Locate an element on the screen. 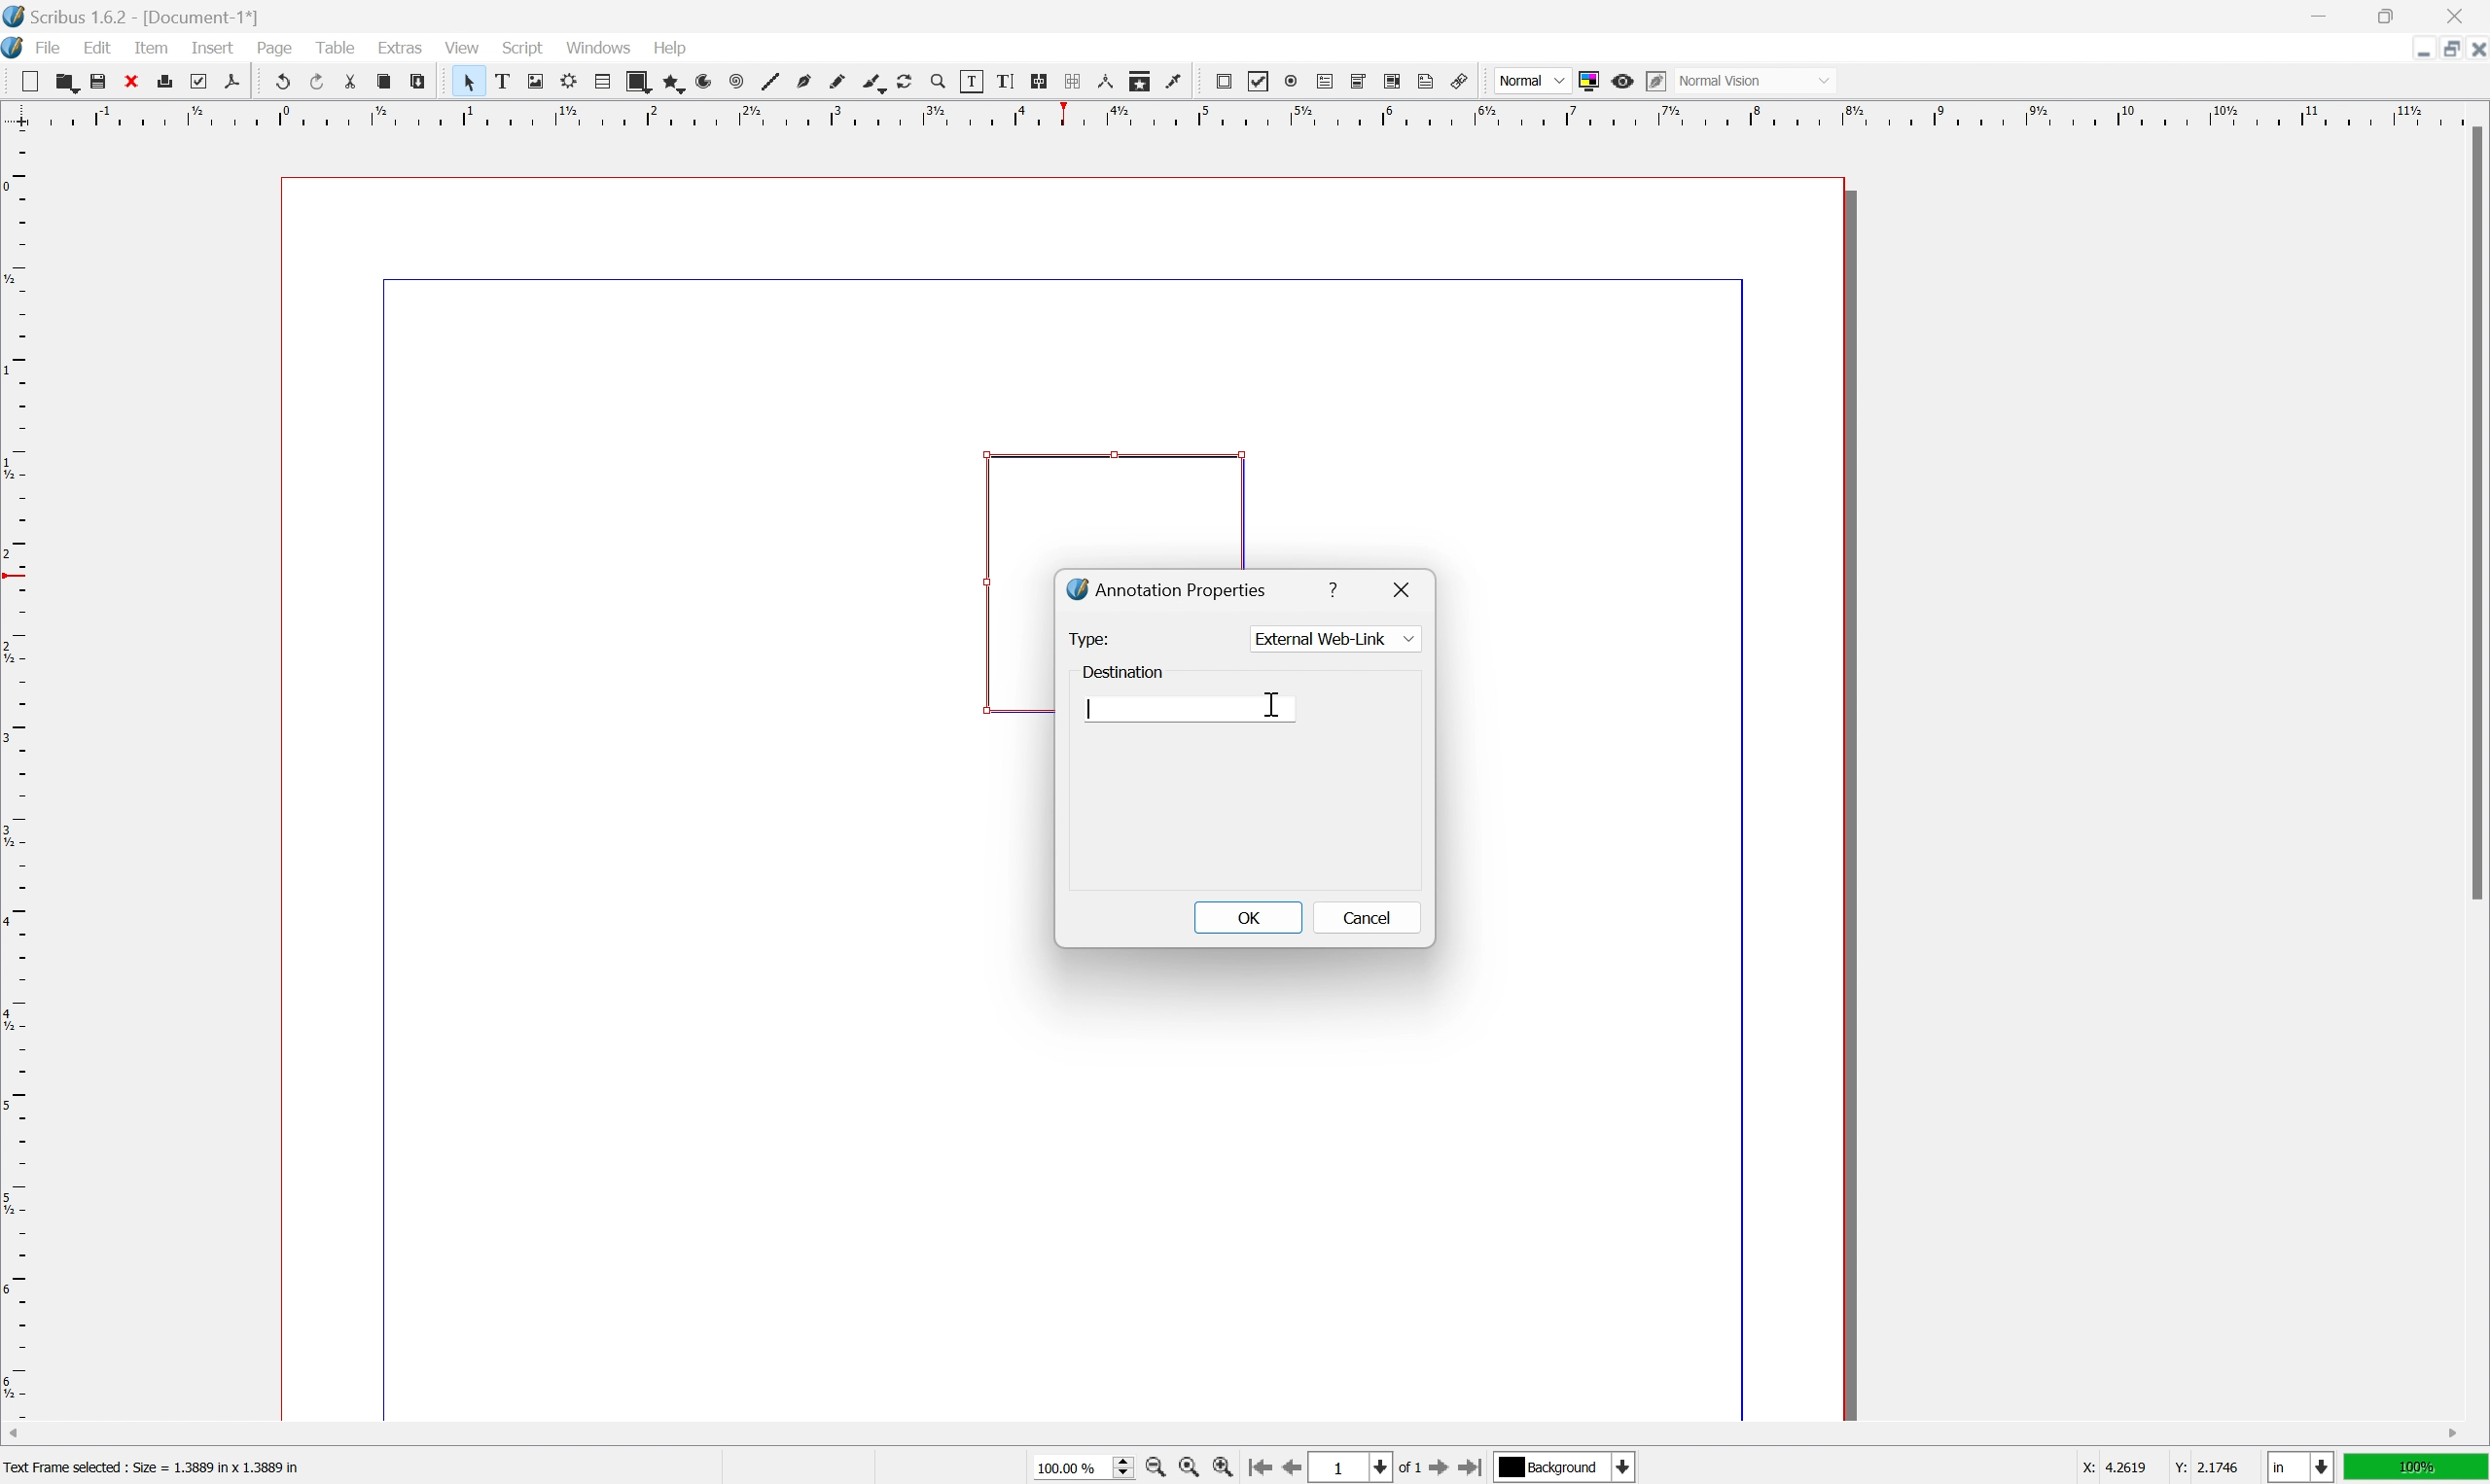 Image resolution: width=2490 pixels, height=1484 pixels. eye dropper is located at coordinates (1175, 82).